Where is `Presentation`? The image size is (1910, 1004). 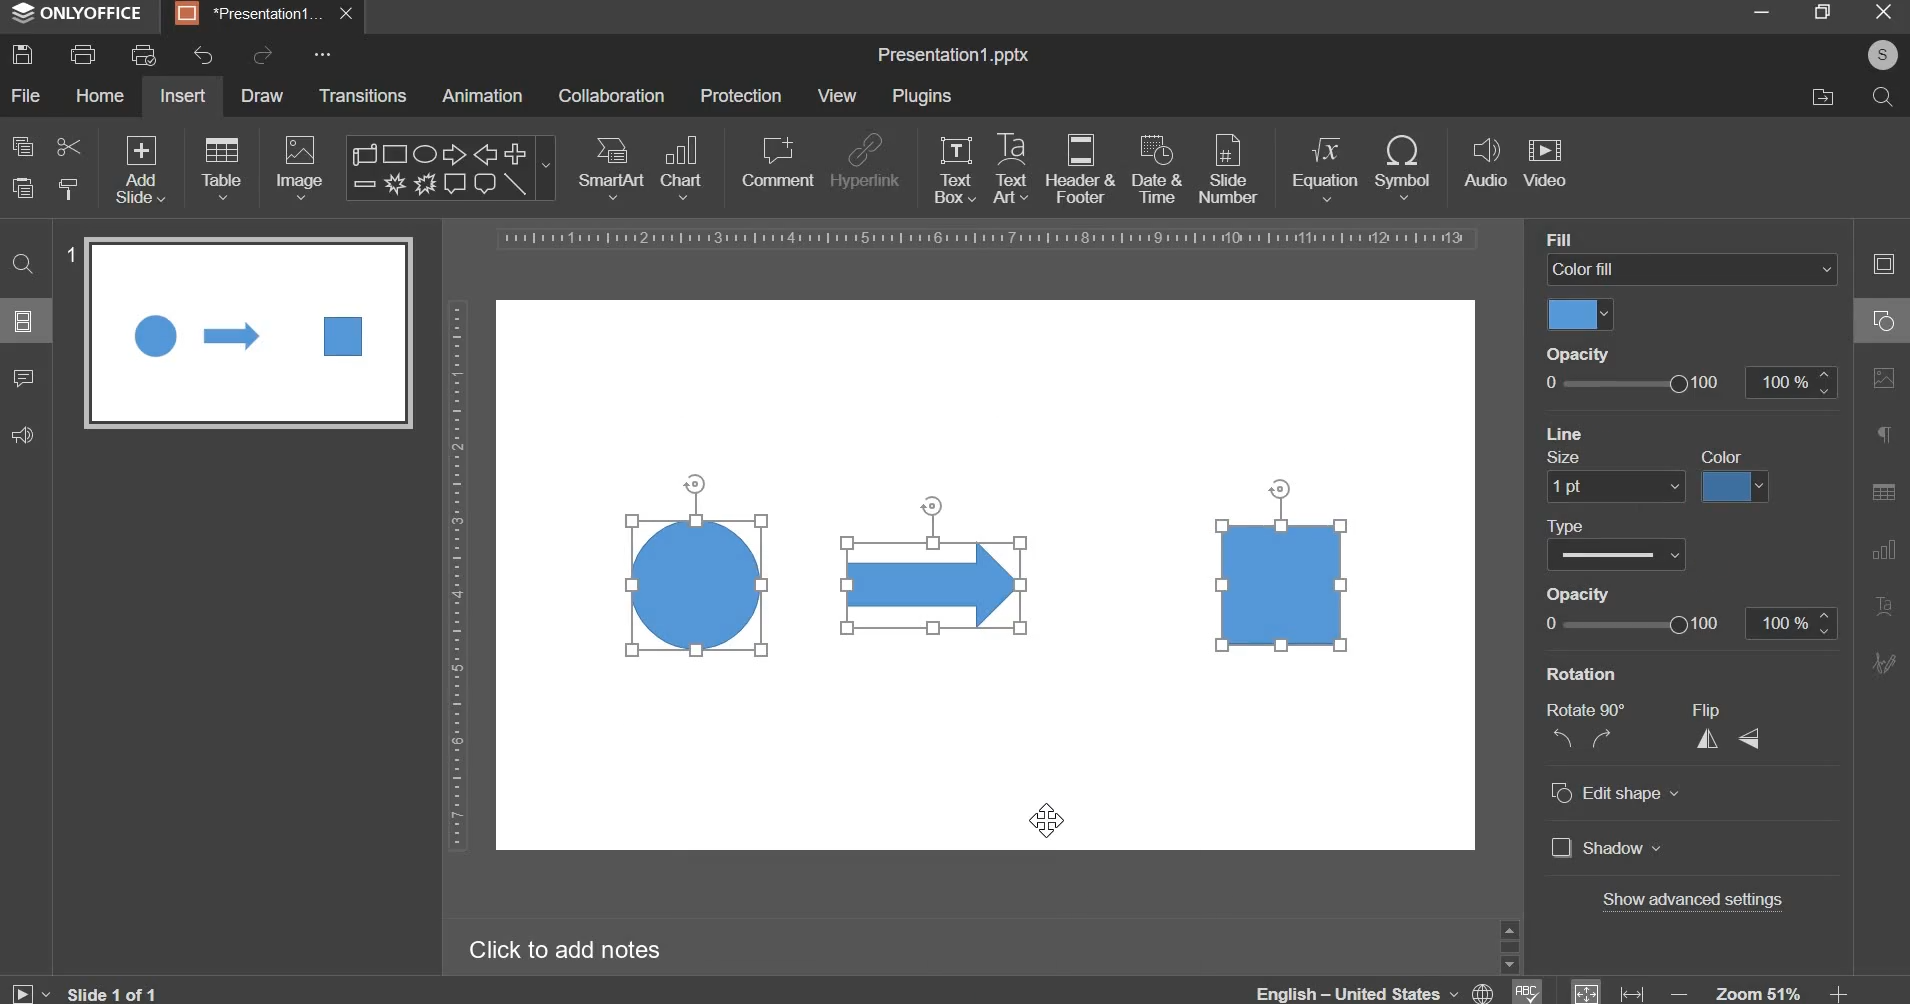
Presentation is located at coordinates (250, 16).